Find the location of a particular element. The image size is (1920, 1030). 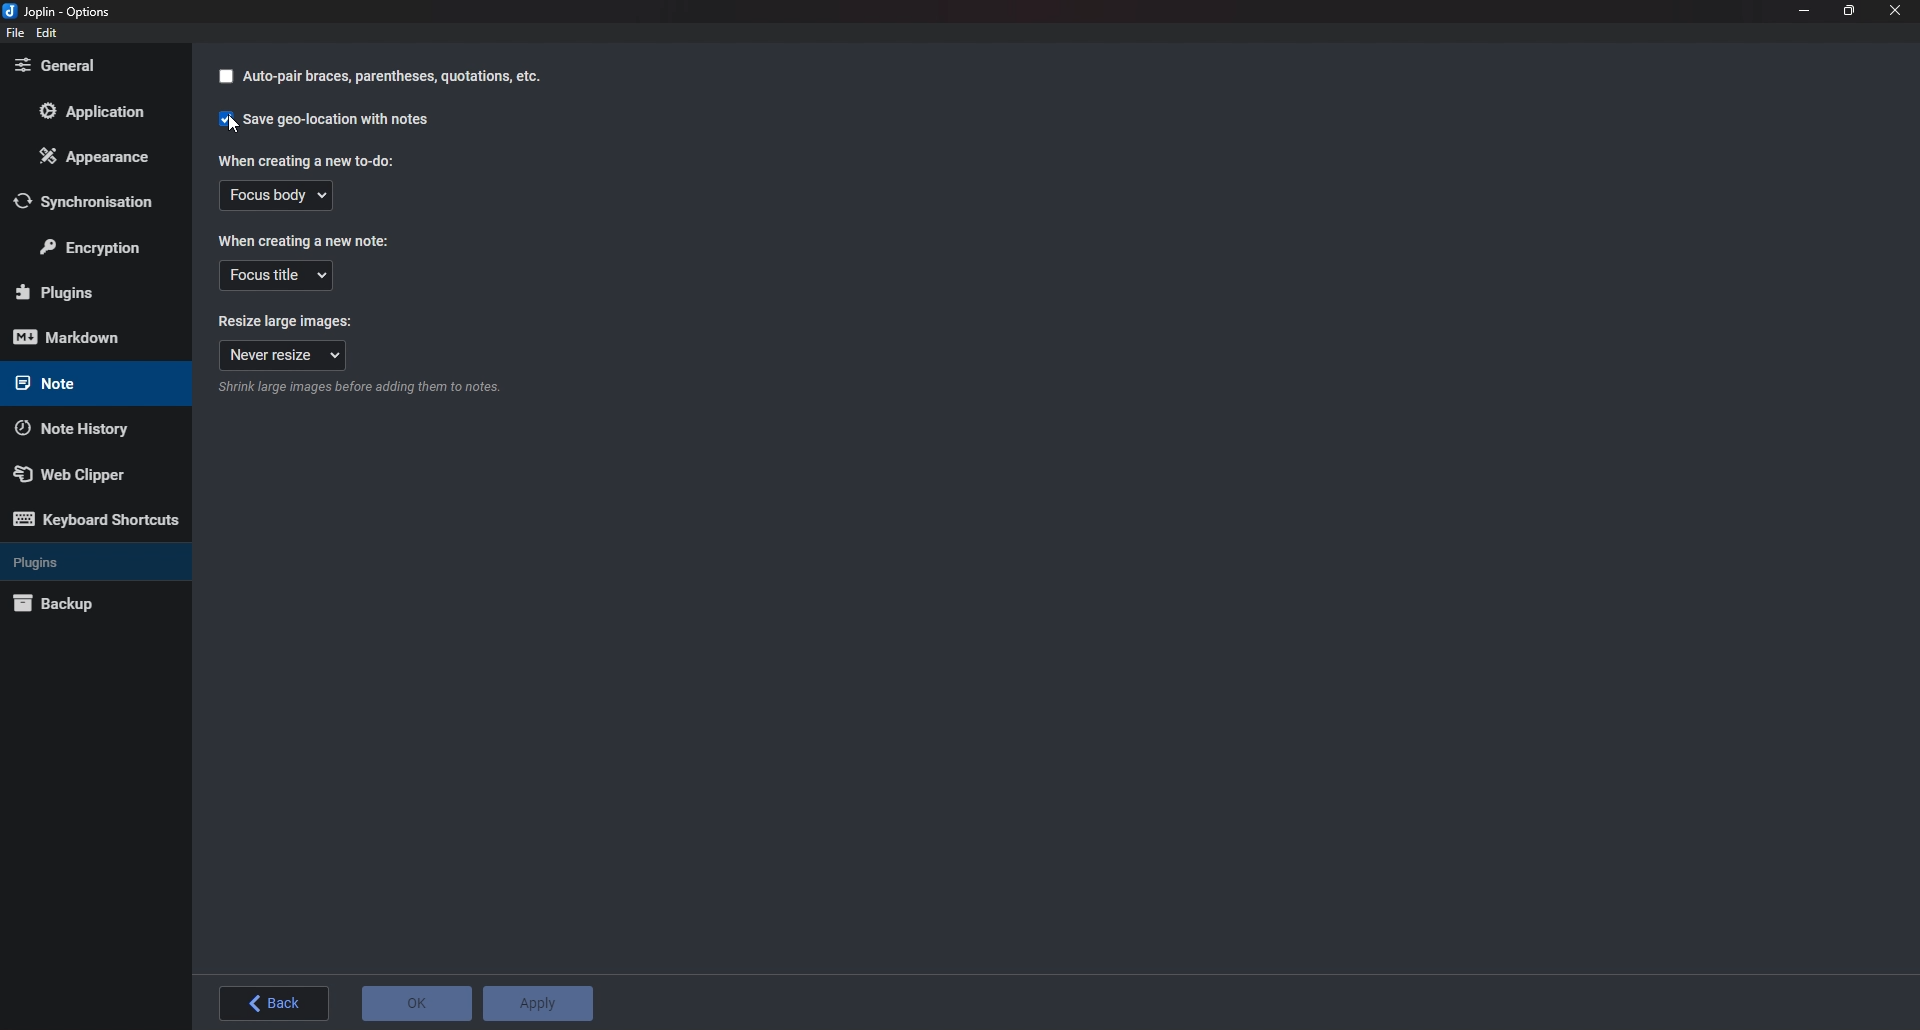

cursor is located at coordinates (233, 124).